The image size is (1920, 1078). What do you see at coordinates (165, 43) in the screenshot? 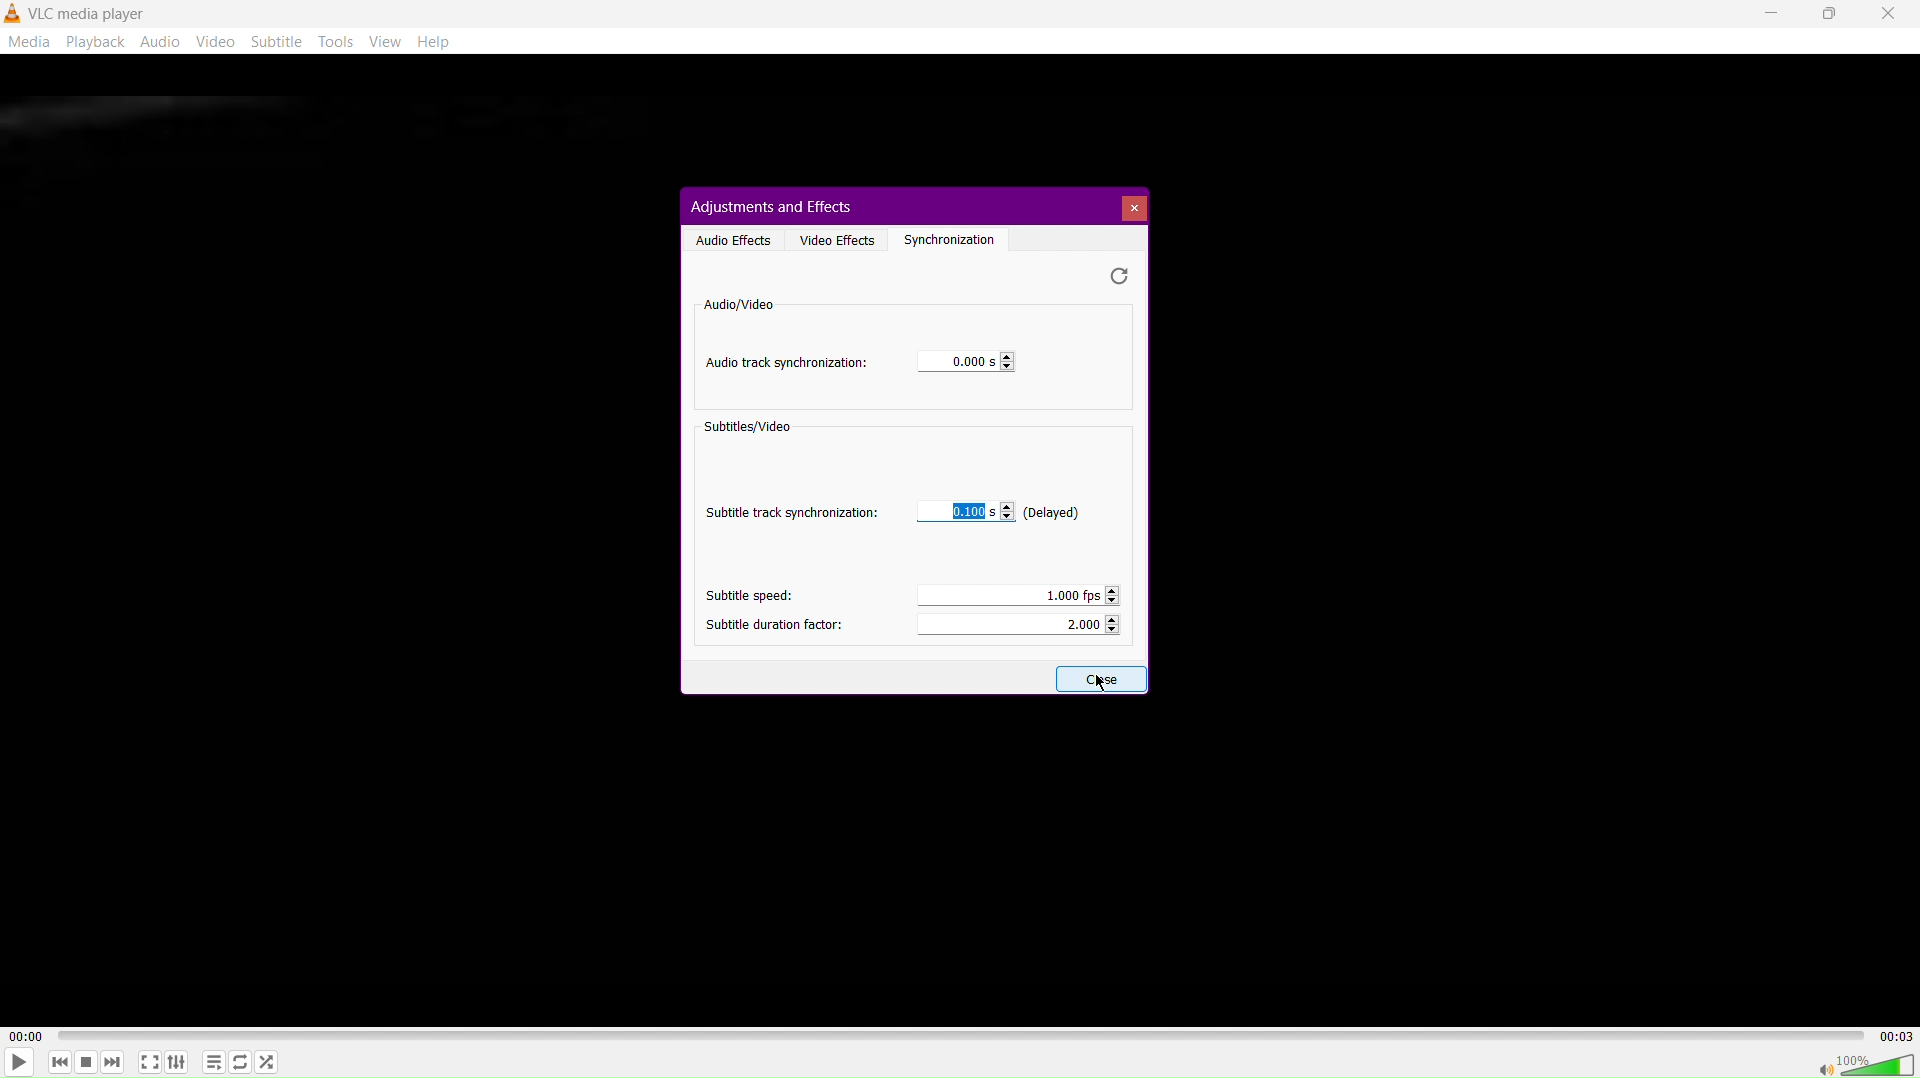
I see `Audio` at bounding box center [165, 43].